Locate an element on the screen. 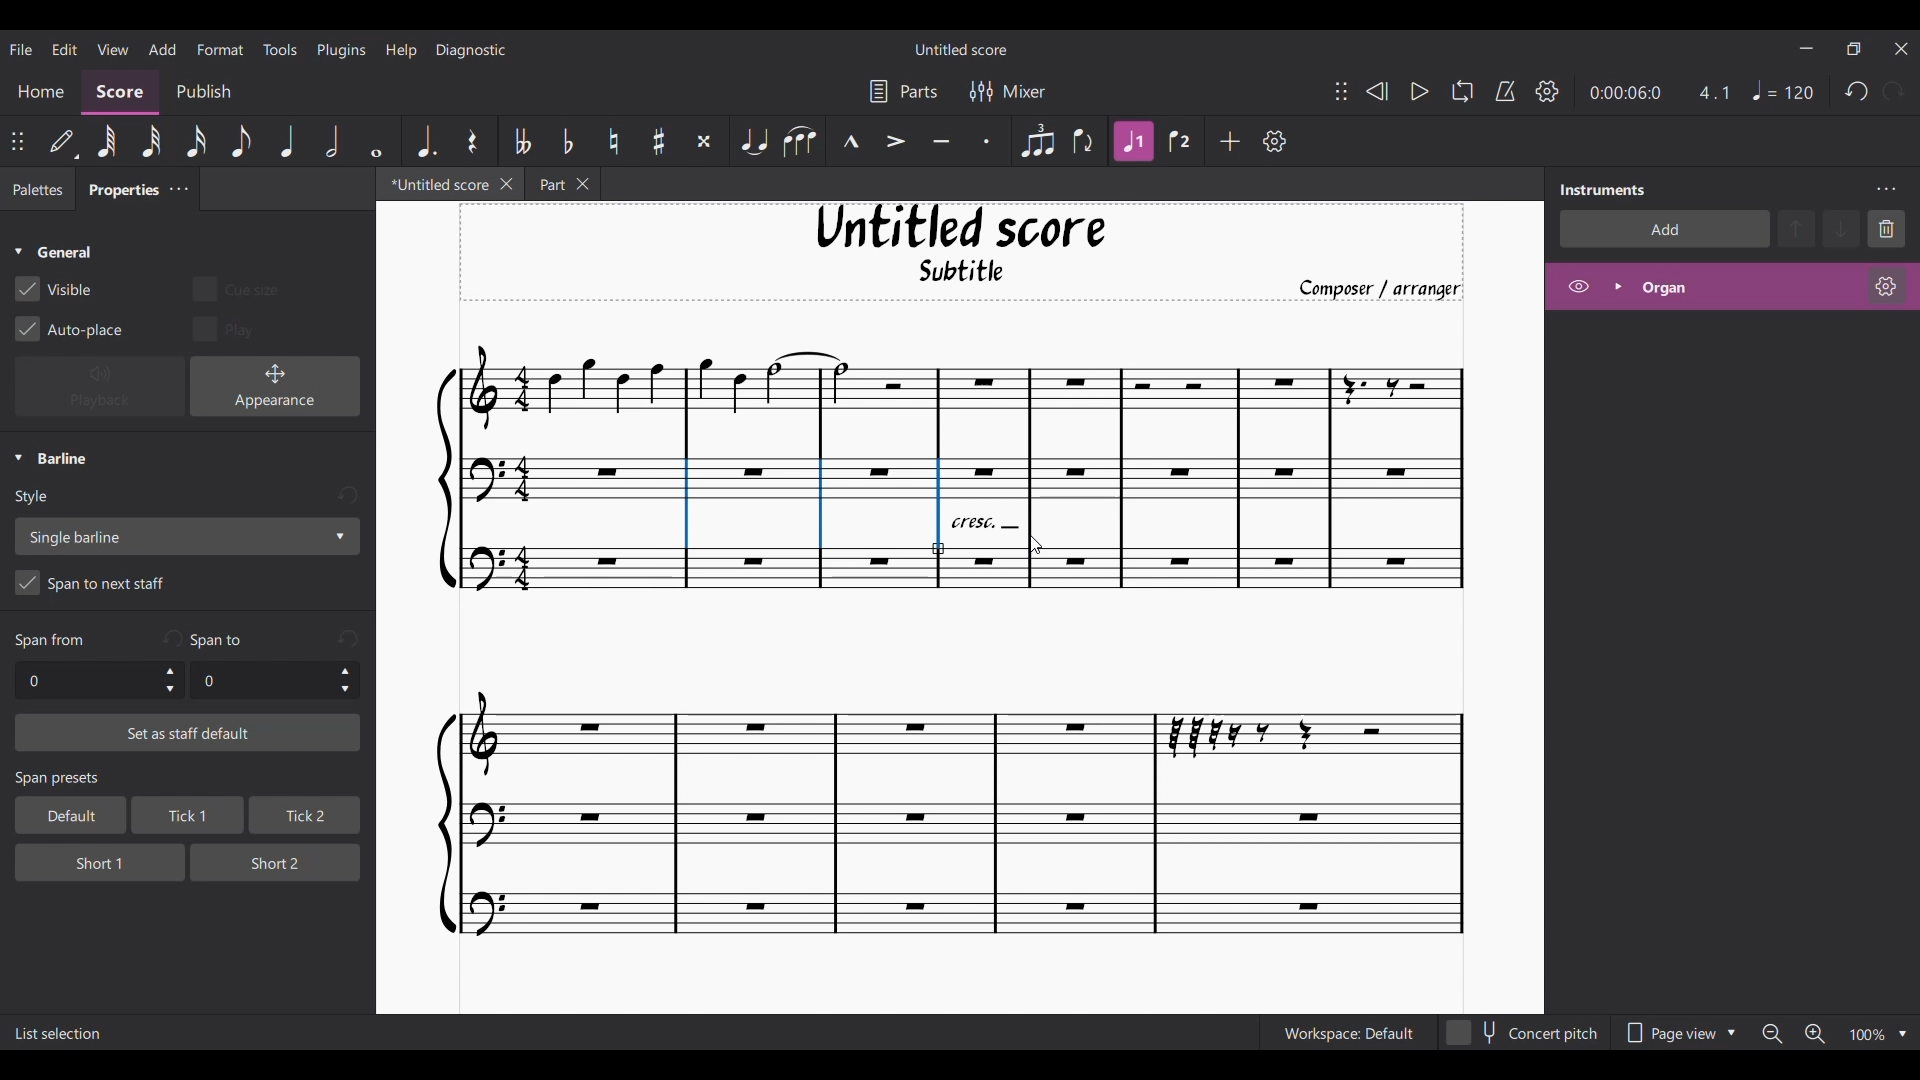 This screenshot has width=1920, height=1080. Untitled Score is located at coordinates (961, 227).